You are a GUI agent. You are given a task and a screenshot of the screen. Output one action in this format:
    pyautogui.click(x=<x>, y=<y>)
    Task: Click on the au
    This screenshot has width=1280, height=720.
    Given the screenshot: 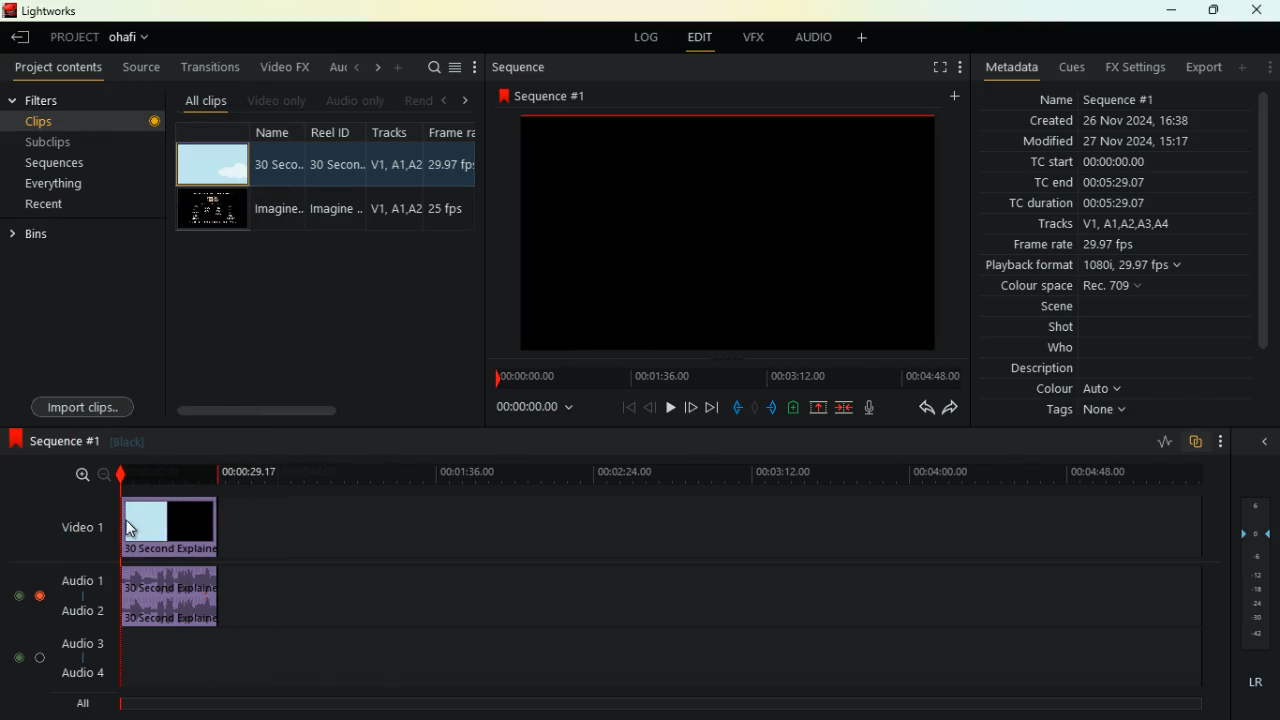 What is the action you would take?
    pyautogui.click(x=338, y=69)
    